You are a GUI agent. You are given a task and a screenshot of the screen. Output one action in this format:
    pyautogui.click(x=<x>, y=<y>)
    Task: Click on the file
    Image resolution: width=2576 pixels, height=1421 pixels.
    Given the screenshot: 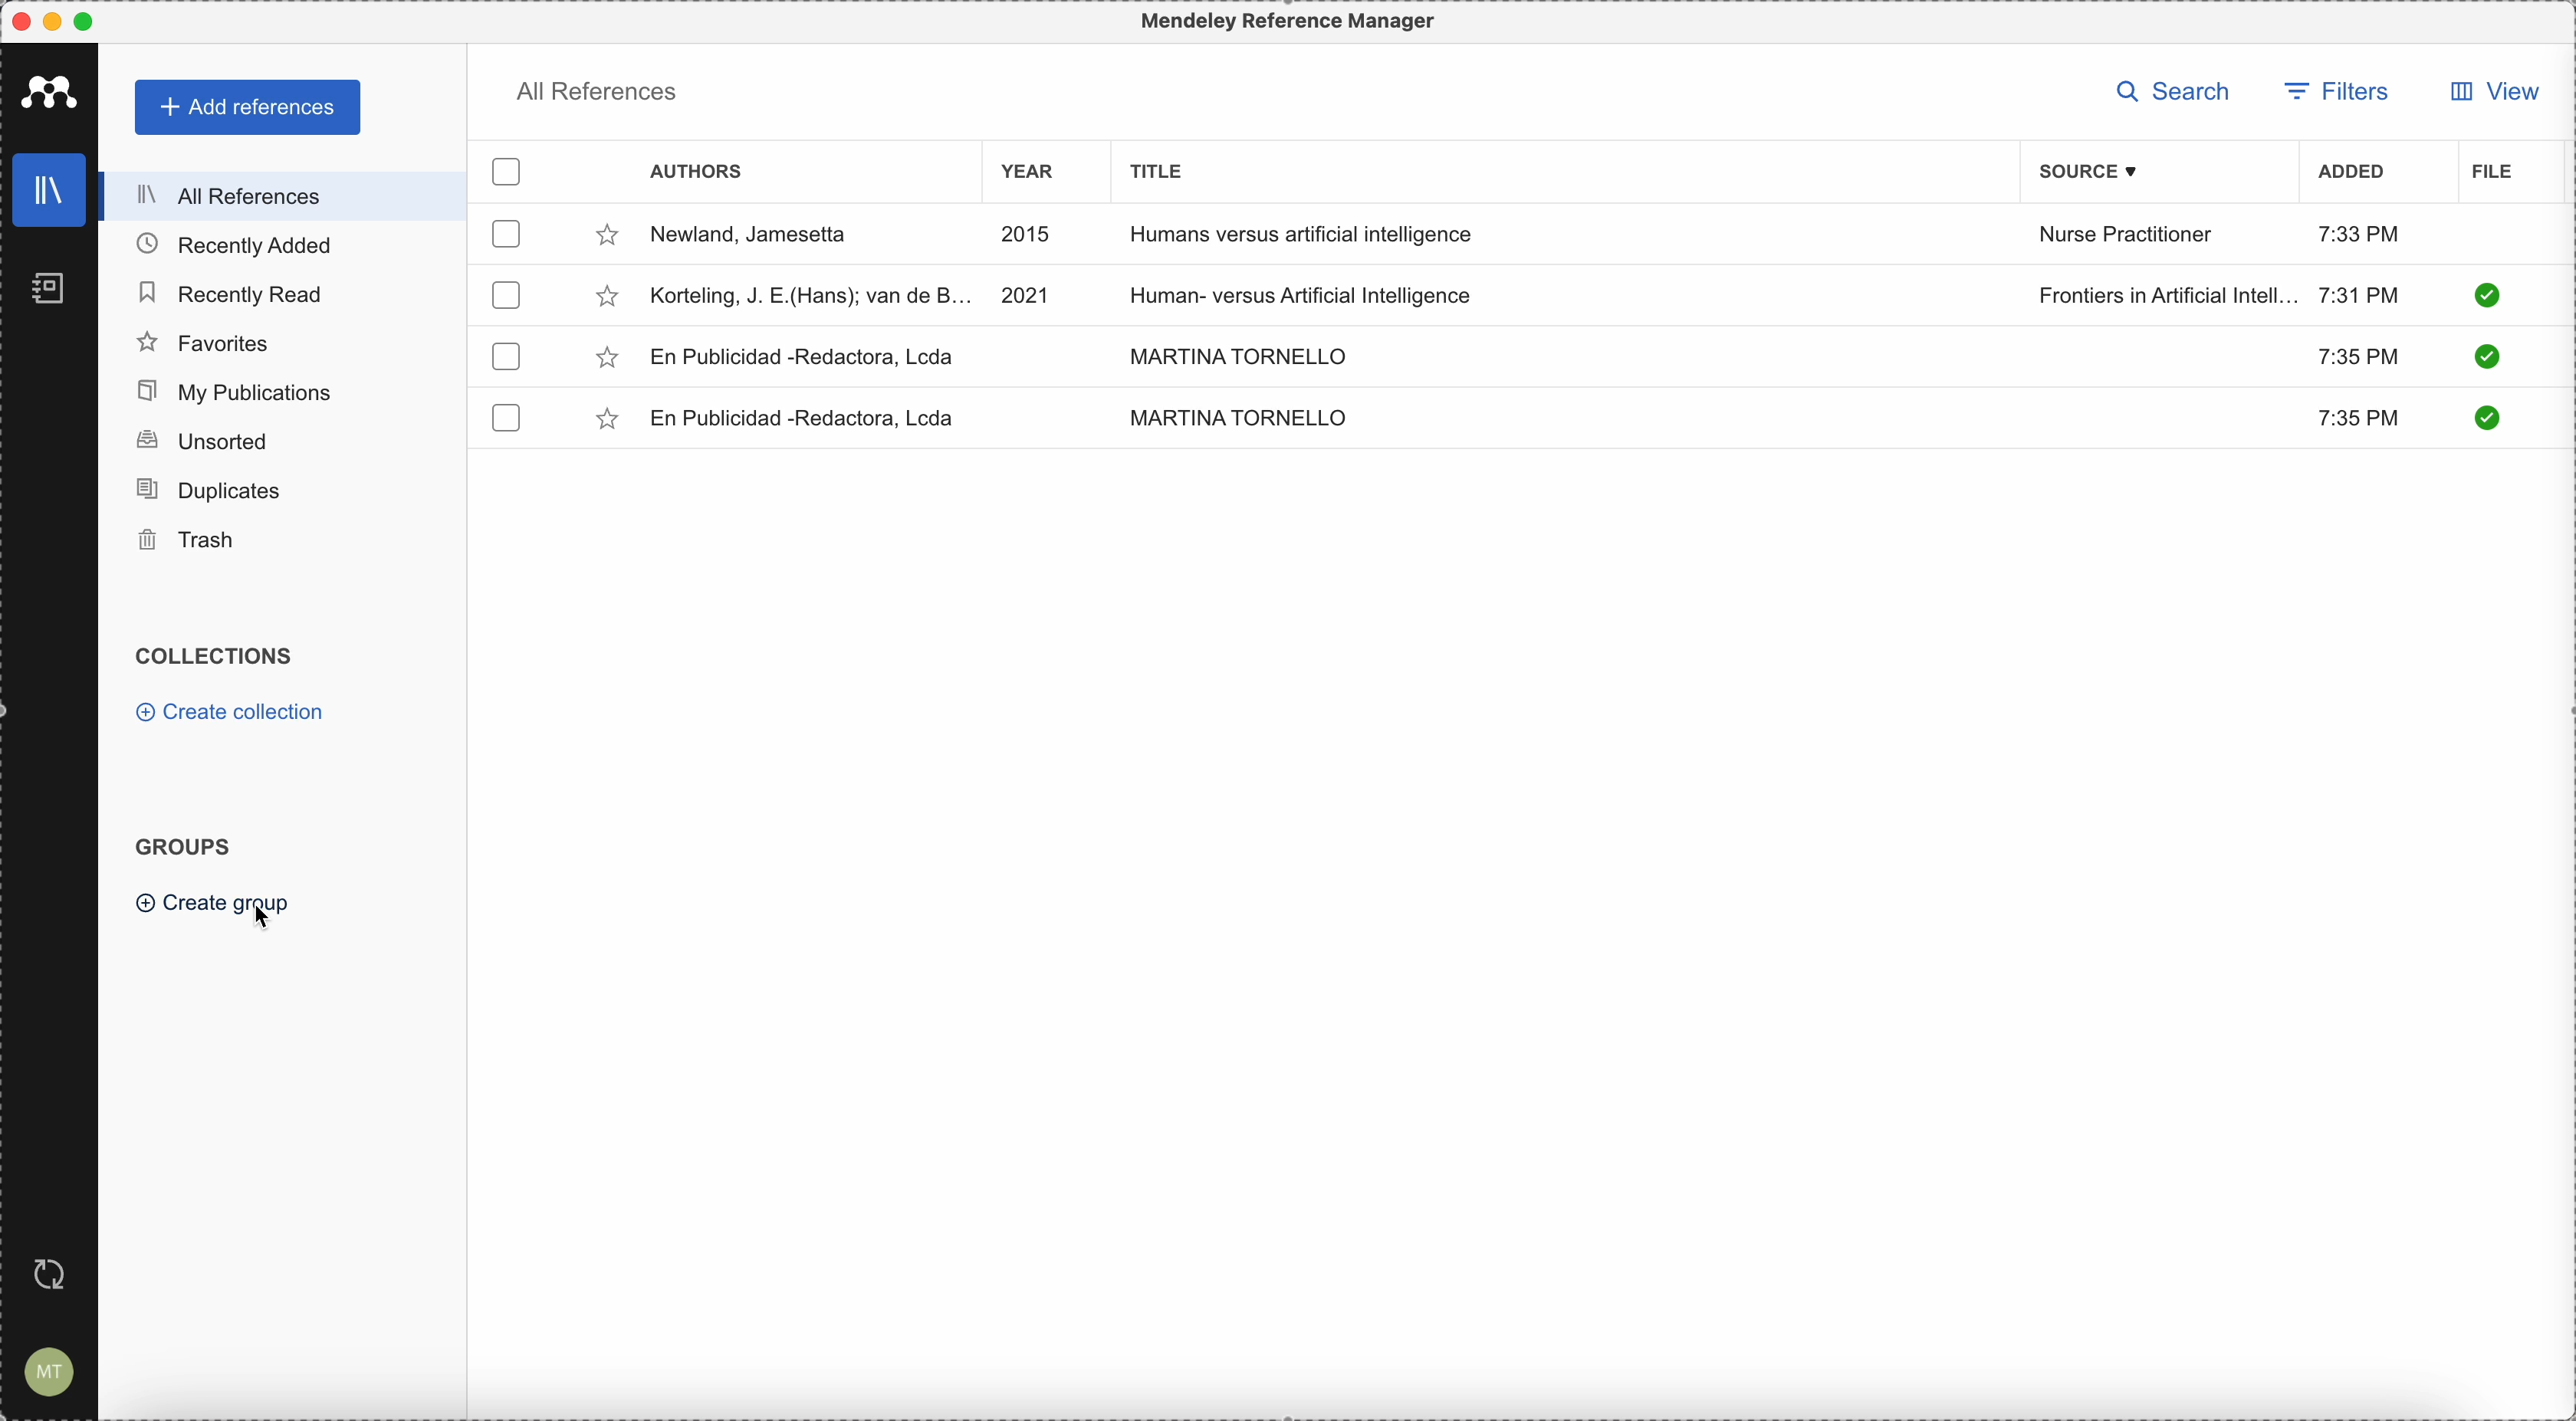 What is the action you would take?
    pyautogui.click(x=2492, y=173)
    